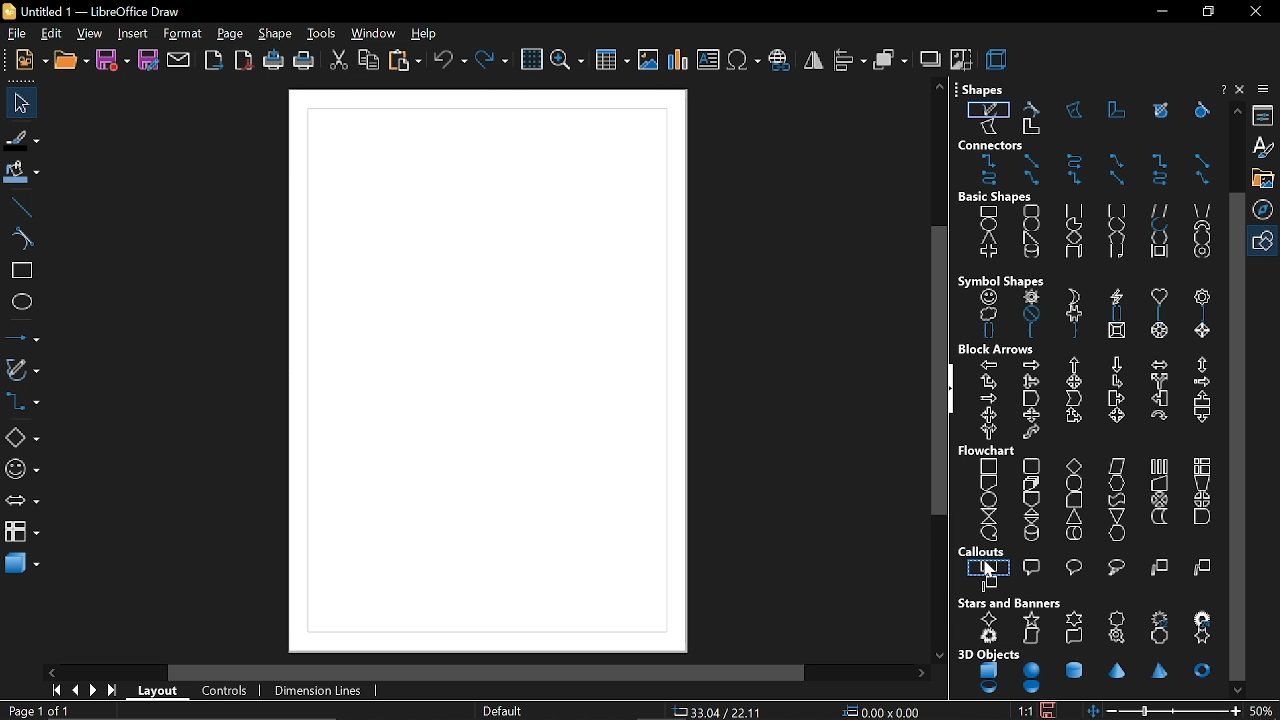 This screenshot has height=720, width=1280. Describe the element at coordinates (1160, 500) in the screenshot. I see `summing junction` at that location.